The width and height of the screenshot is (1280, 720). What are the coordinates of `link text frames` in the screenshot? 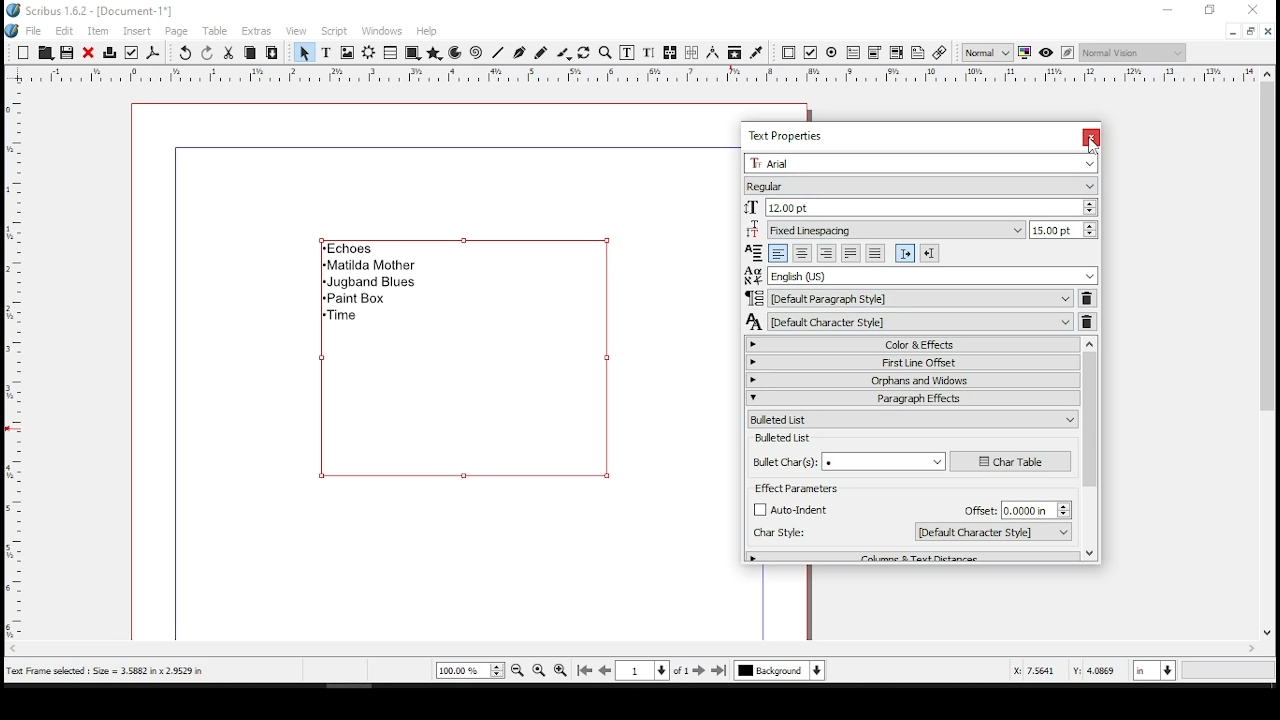 It's located at (670, 54).